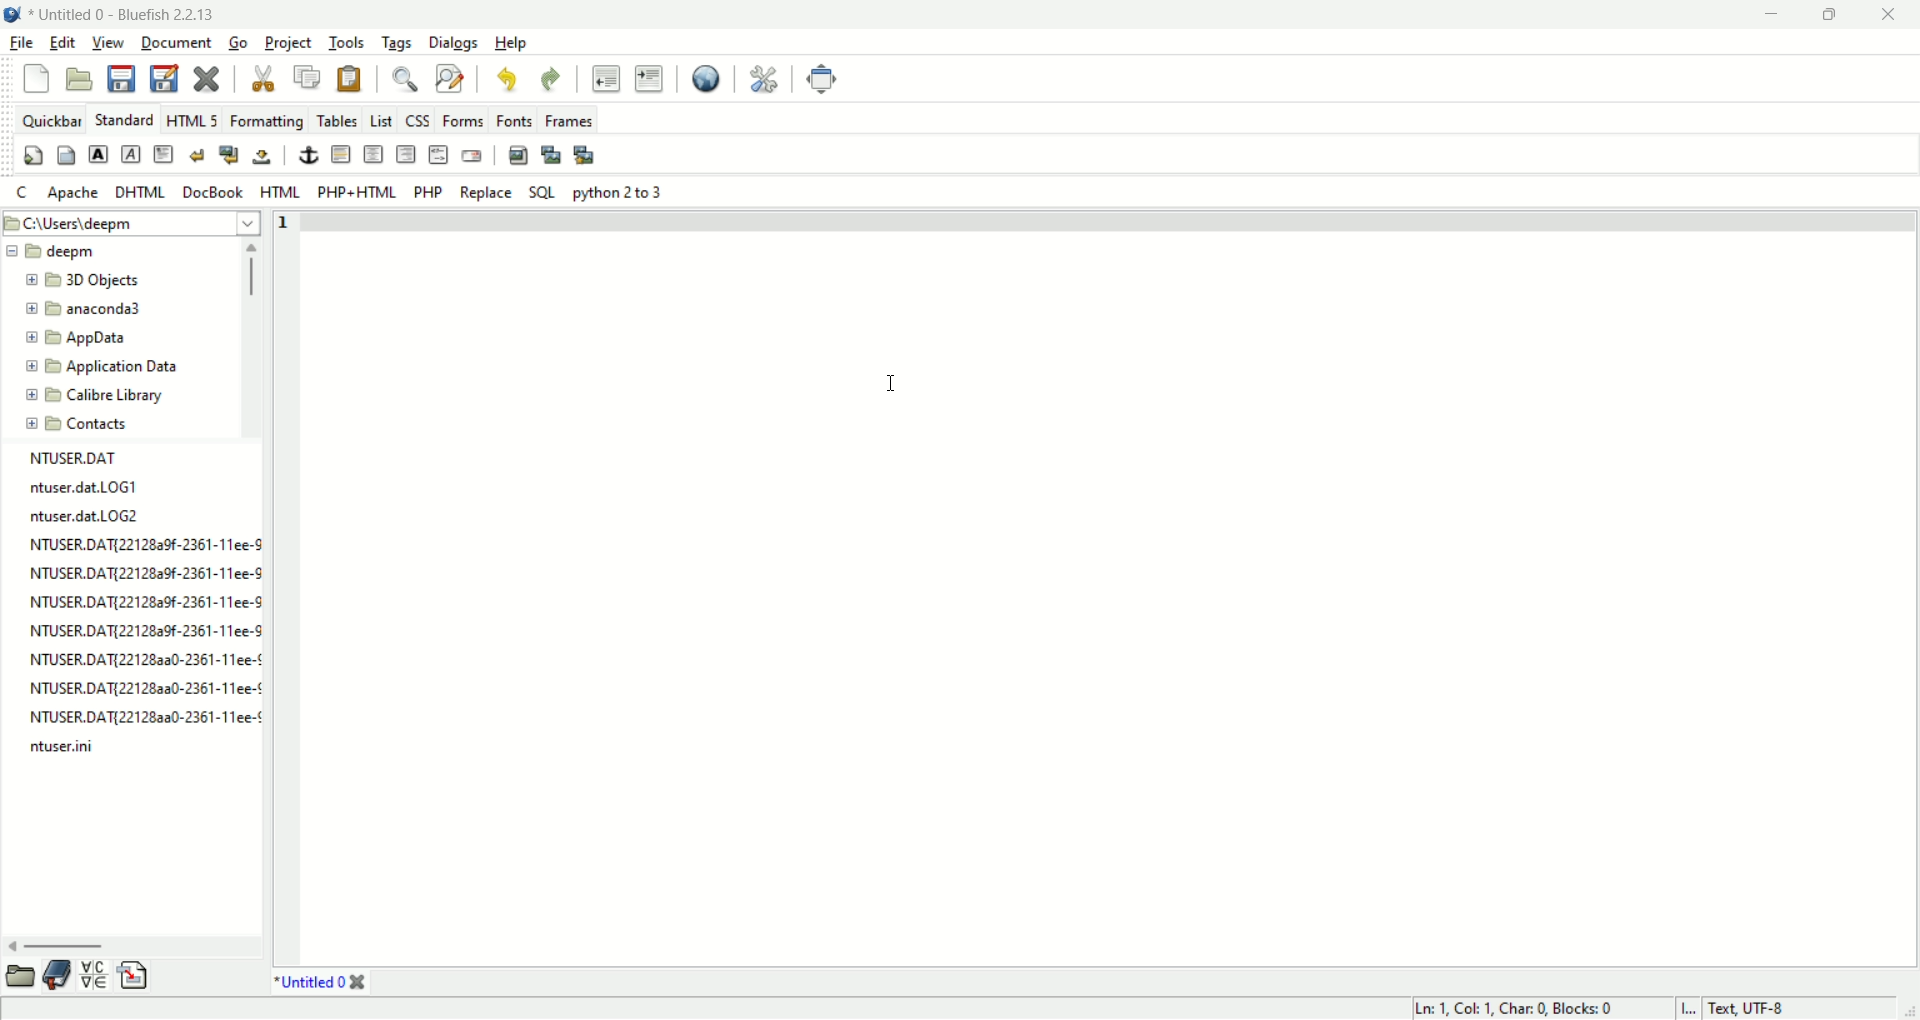 The height and width of the screenshot is (1020, 1920). I want to click on center, so click(374, 155).